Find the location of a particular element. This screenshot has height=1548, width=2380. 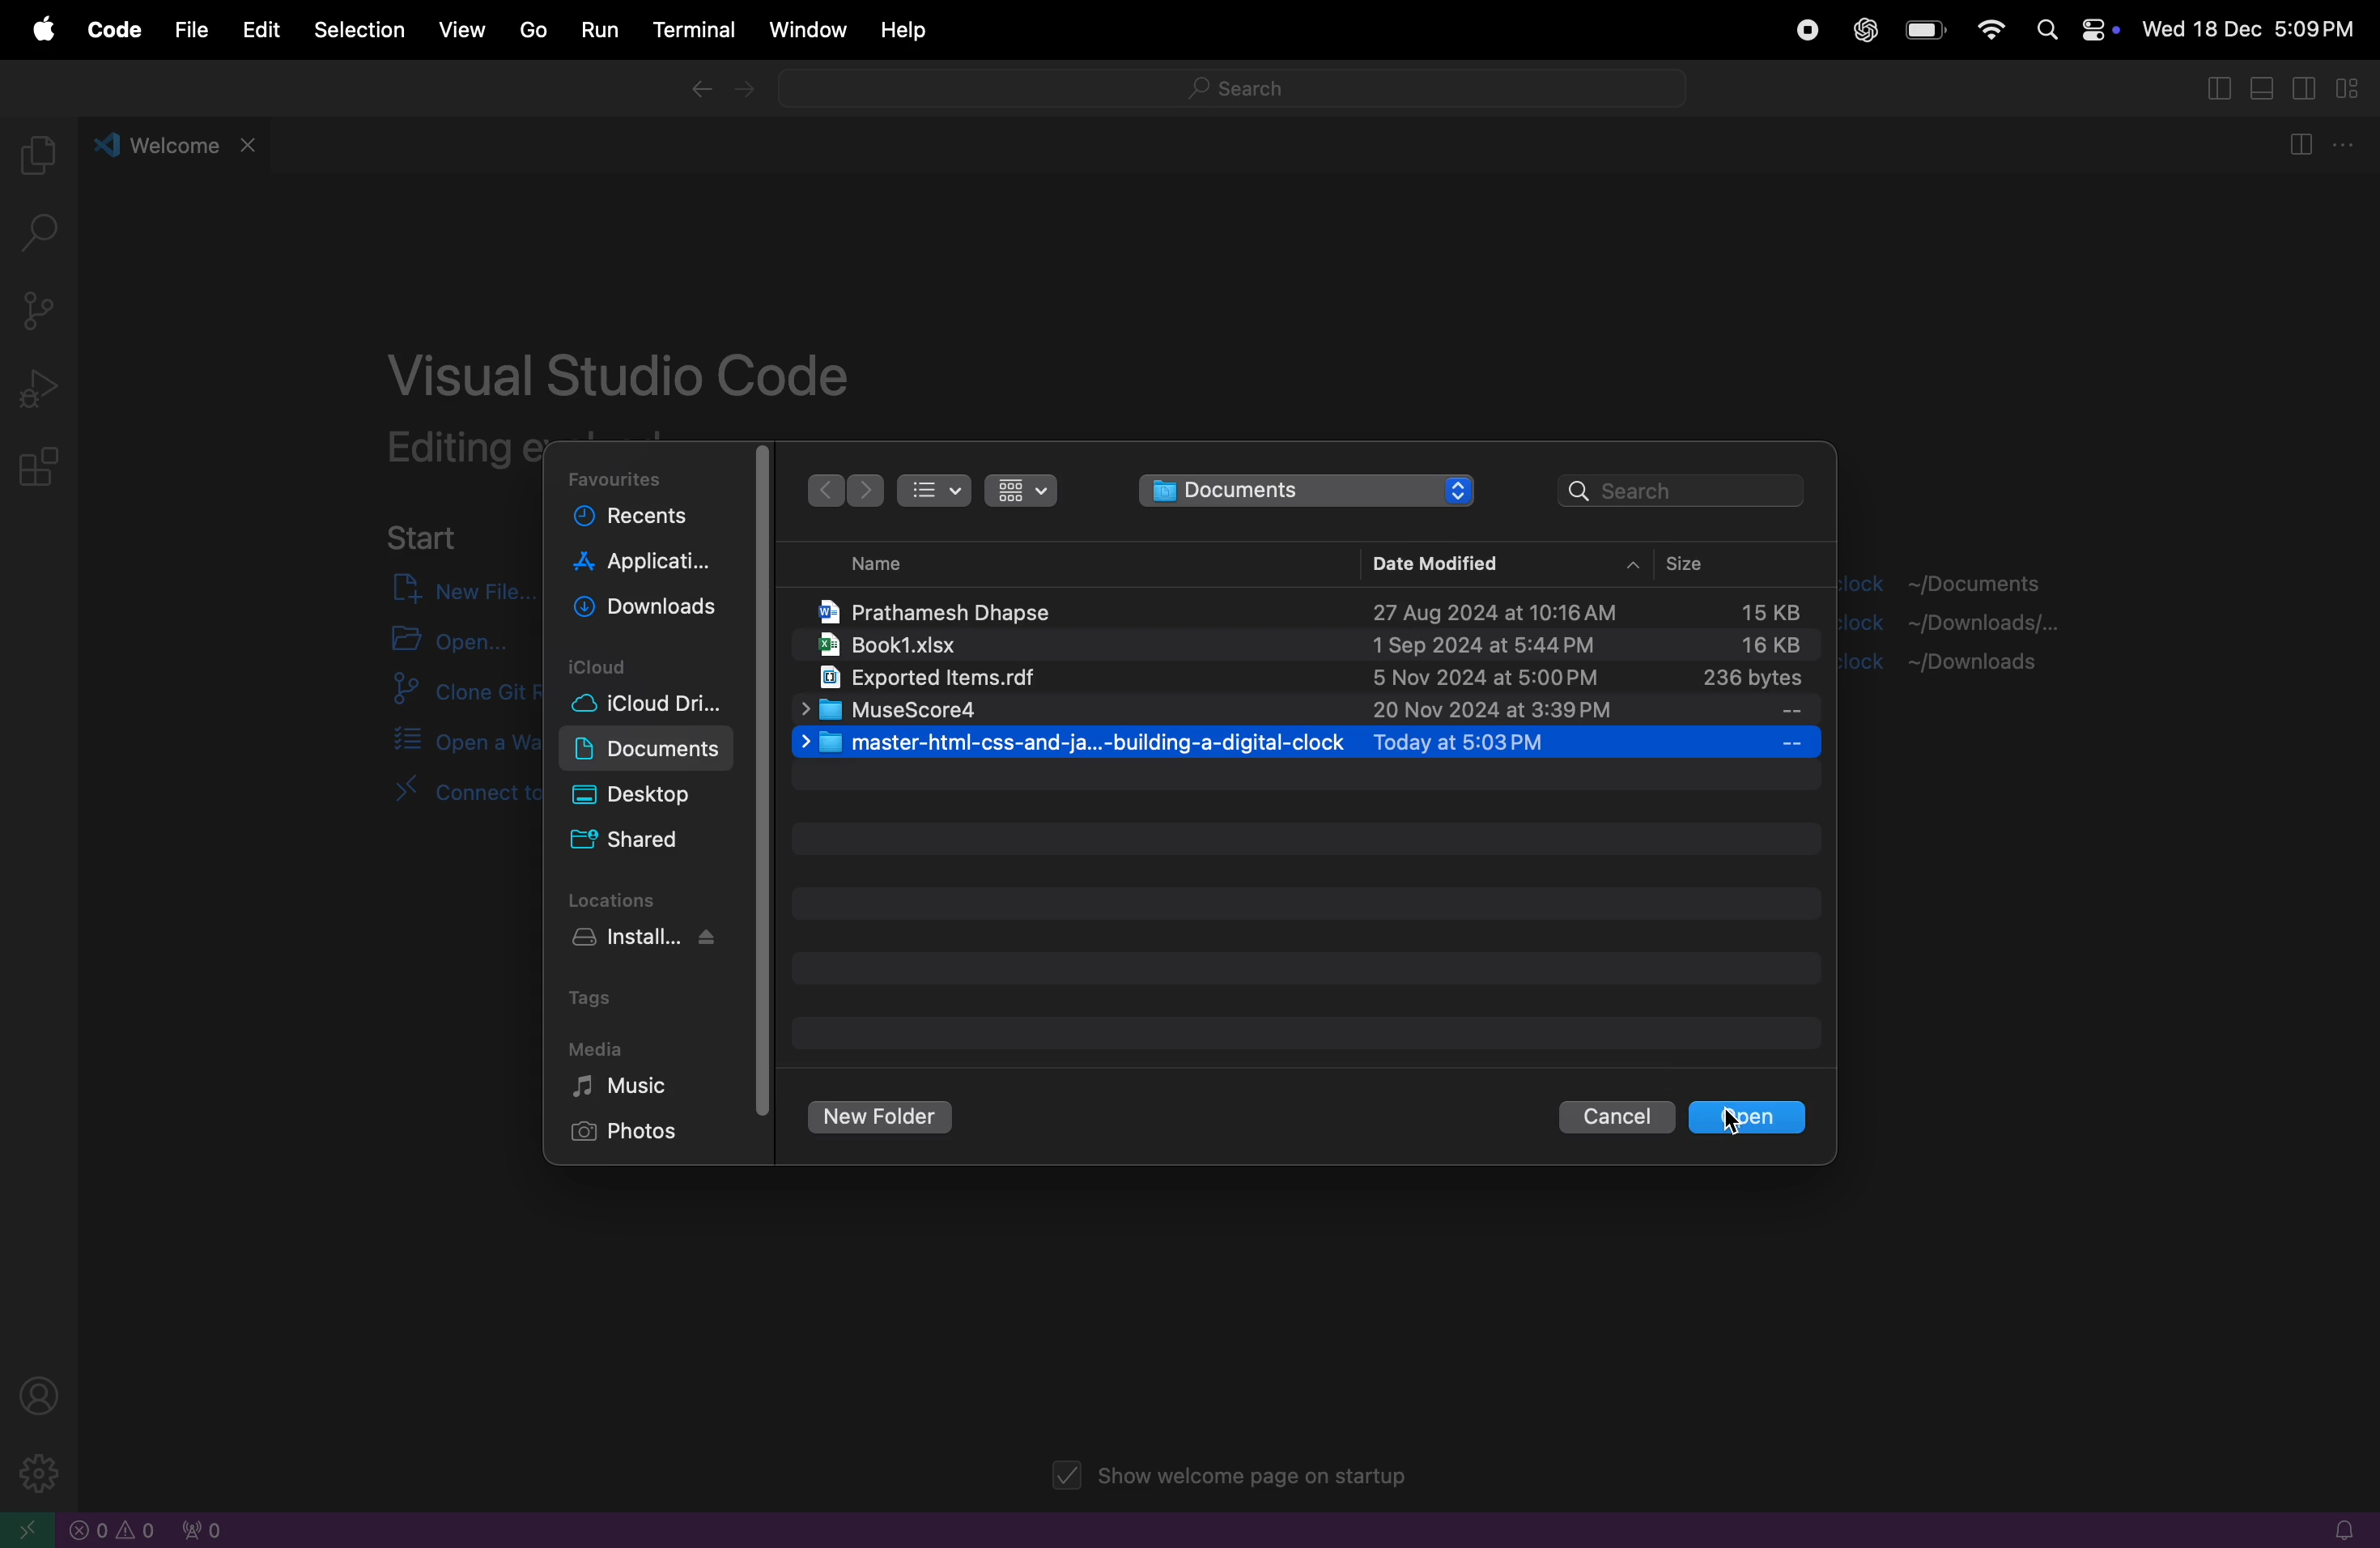

open is located at coordinates (1747, 1117).